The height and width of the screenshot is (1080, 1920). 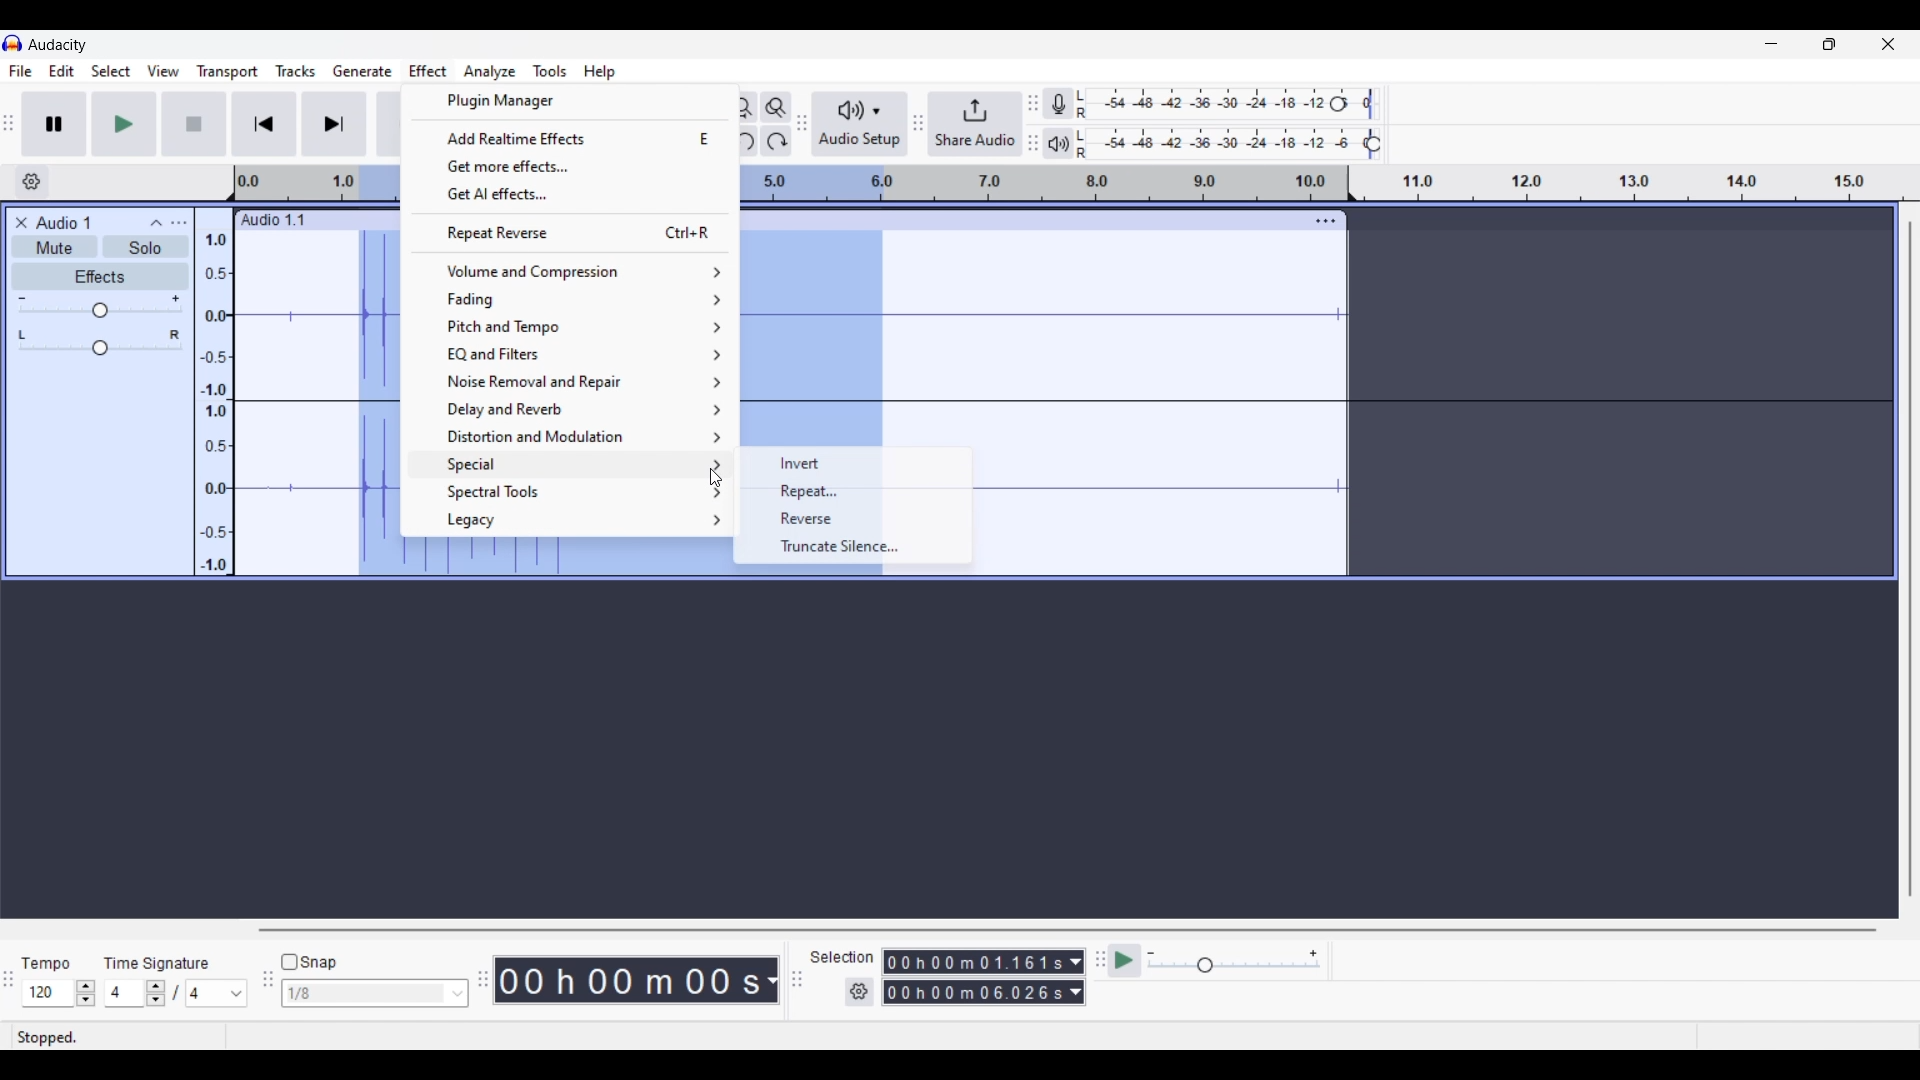 I want to click on Close interface, so click(x=1888, y=44).